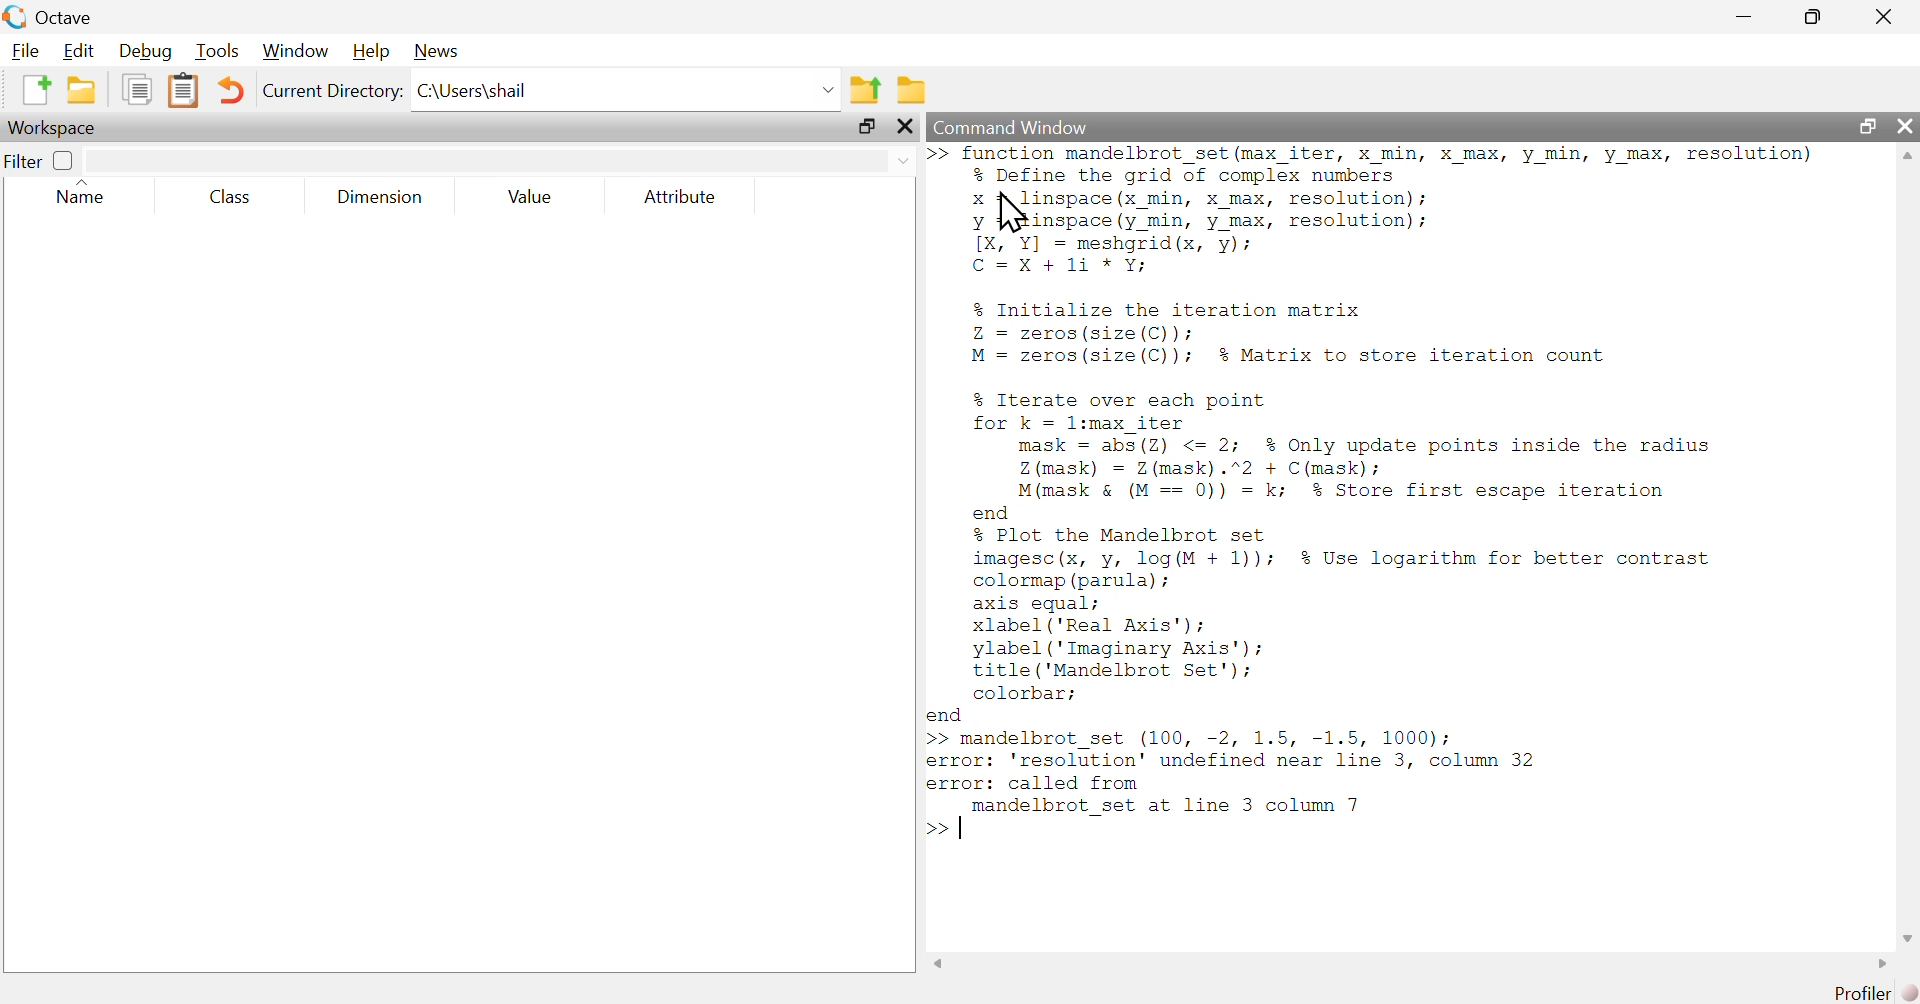  I want to click on New script, so click(35, 90).